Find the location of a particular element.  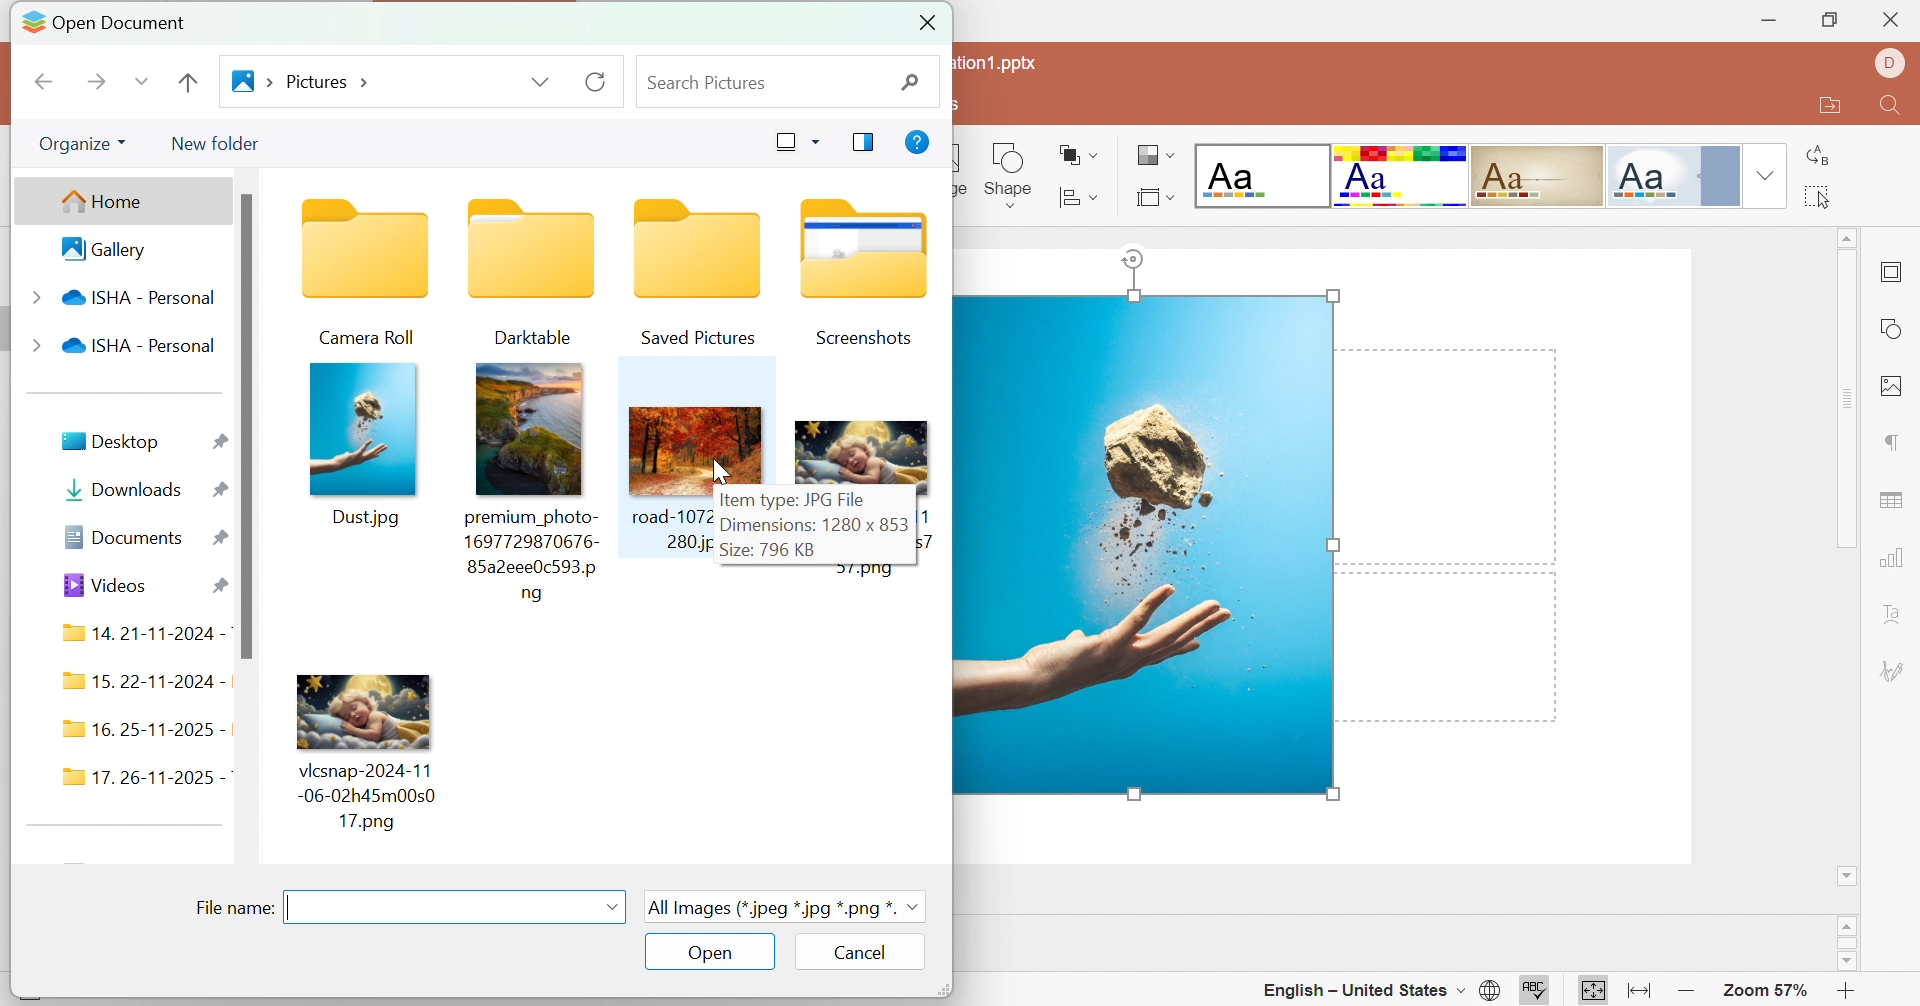

Typing cursor is located at coordinates (294, 906).